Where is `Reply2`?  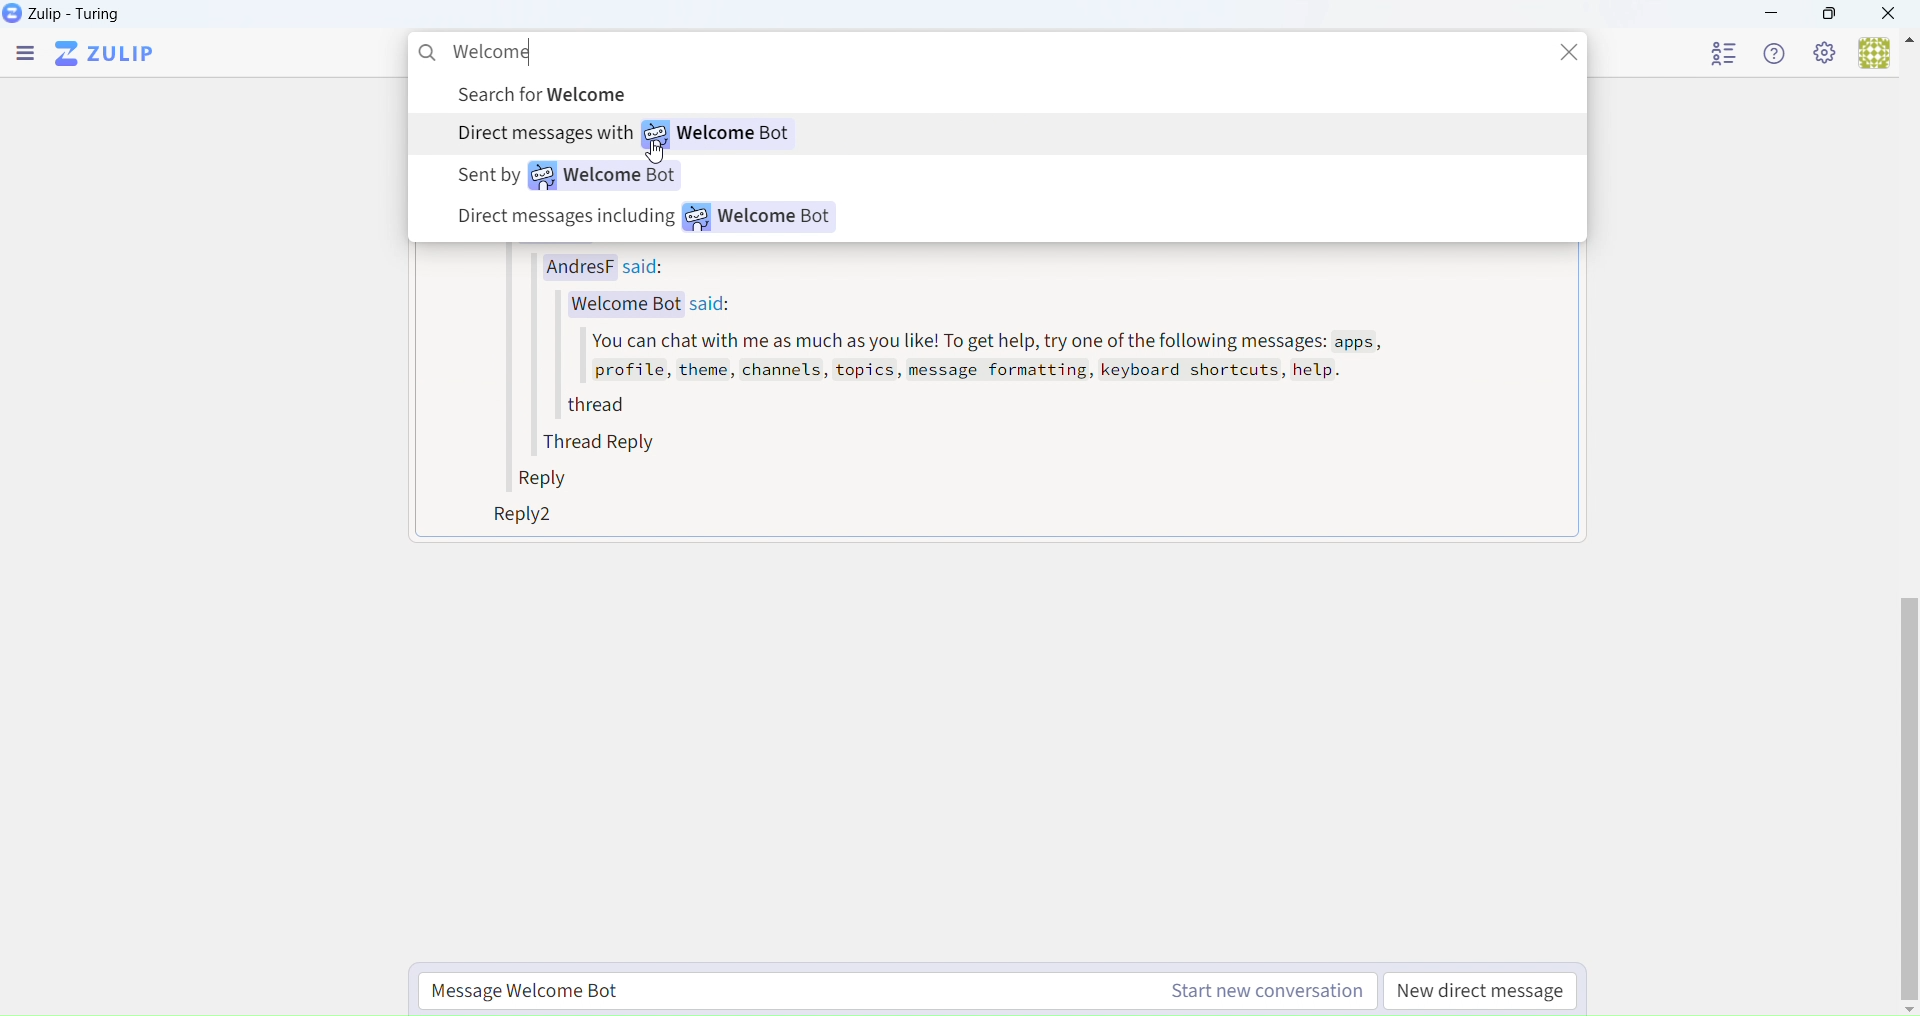
Reply2 is located at coordinates (516, 518).